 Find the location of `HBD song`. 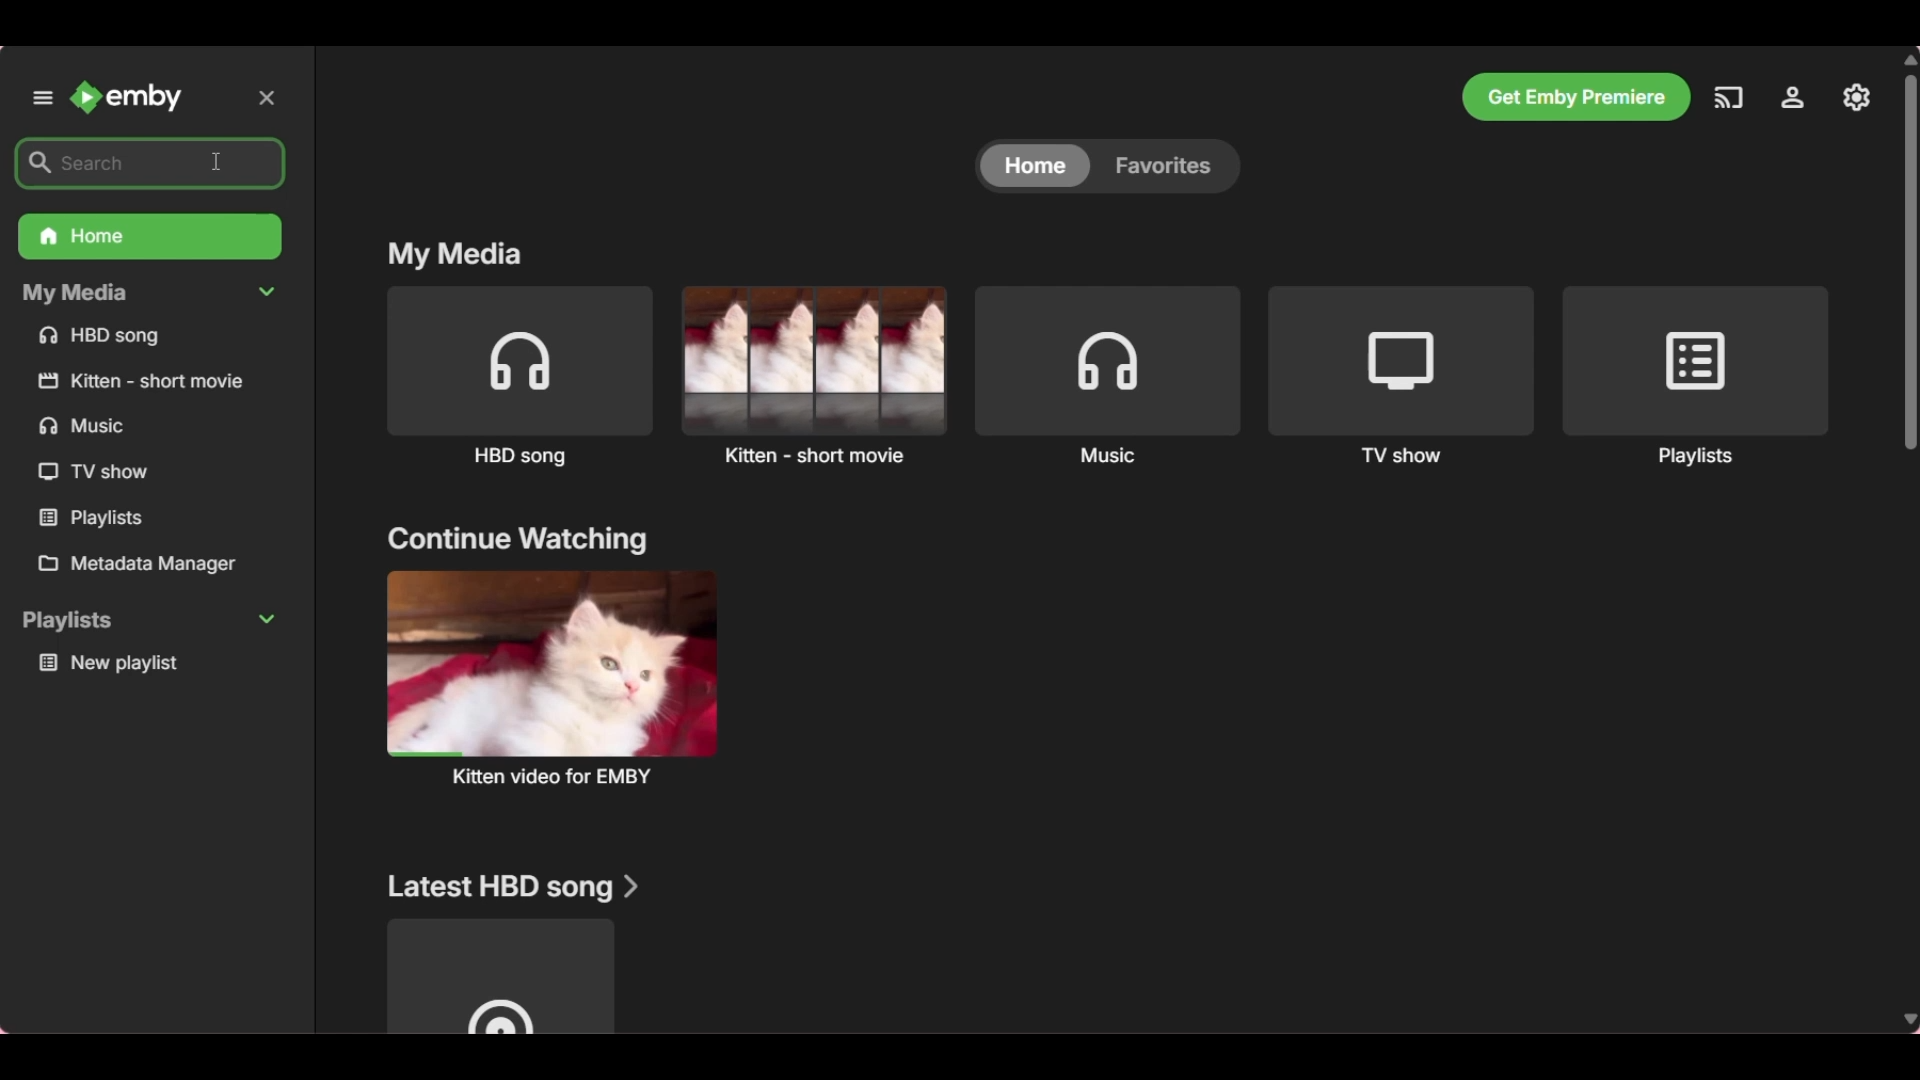

HBD song is located at coordinates (143, 338).